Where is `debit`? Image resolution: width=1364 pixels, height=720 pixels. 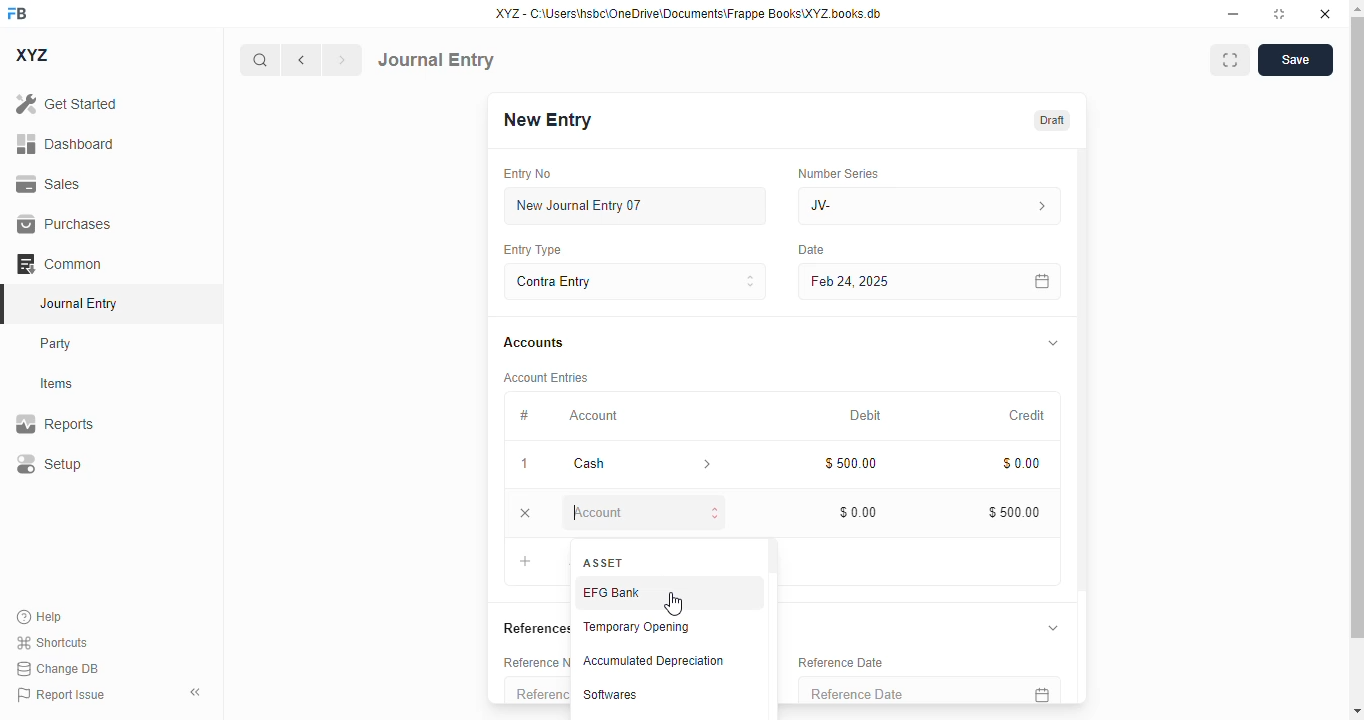
debit is located at coordinates (865, 415).